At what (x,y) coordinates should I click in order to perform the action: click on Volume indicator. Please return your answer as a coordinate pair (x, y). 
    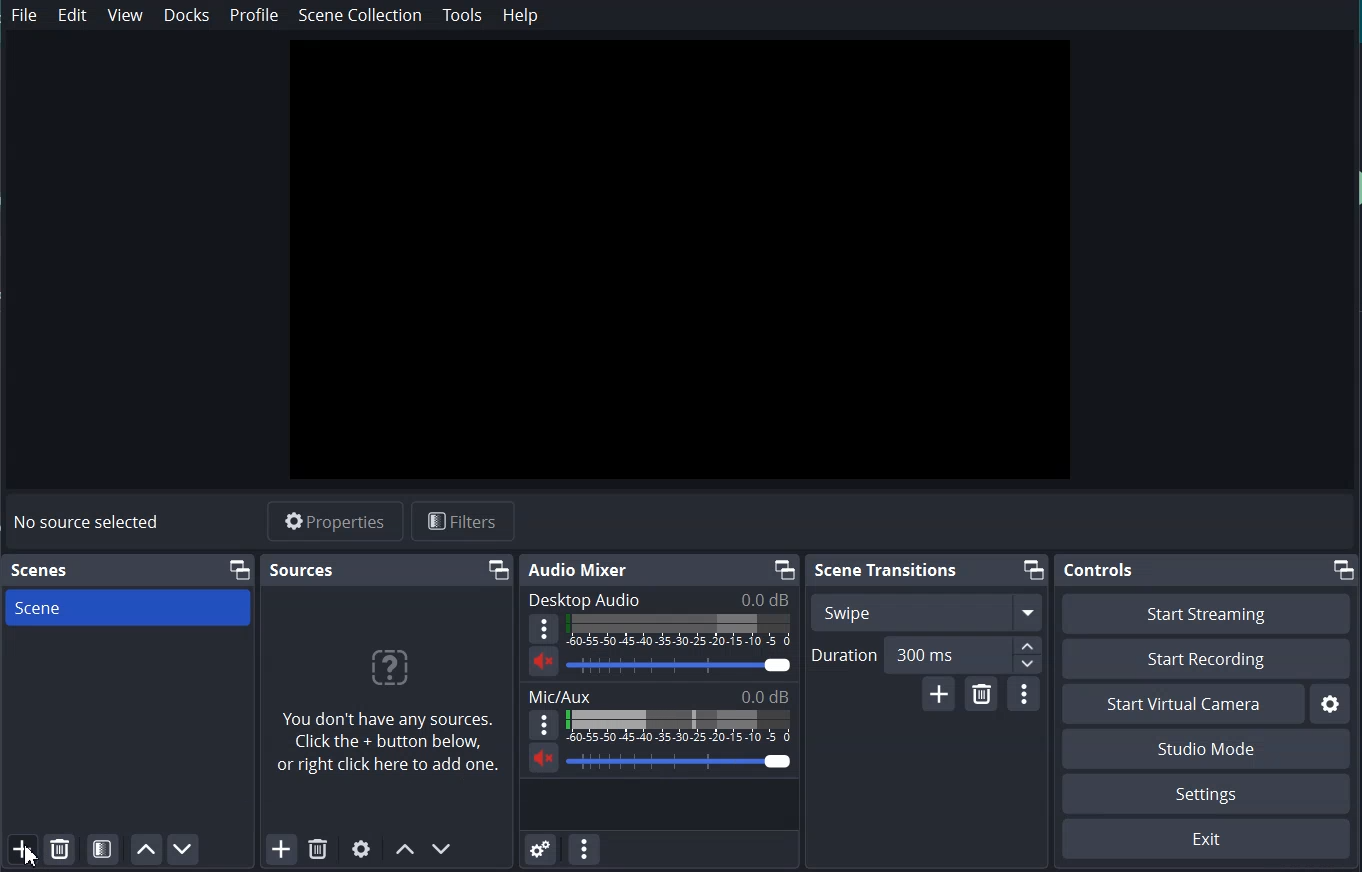
    Looking at the image, I should click on (679, 630).